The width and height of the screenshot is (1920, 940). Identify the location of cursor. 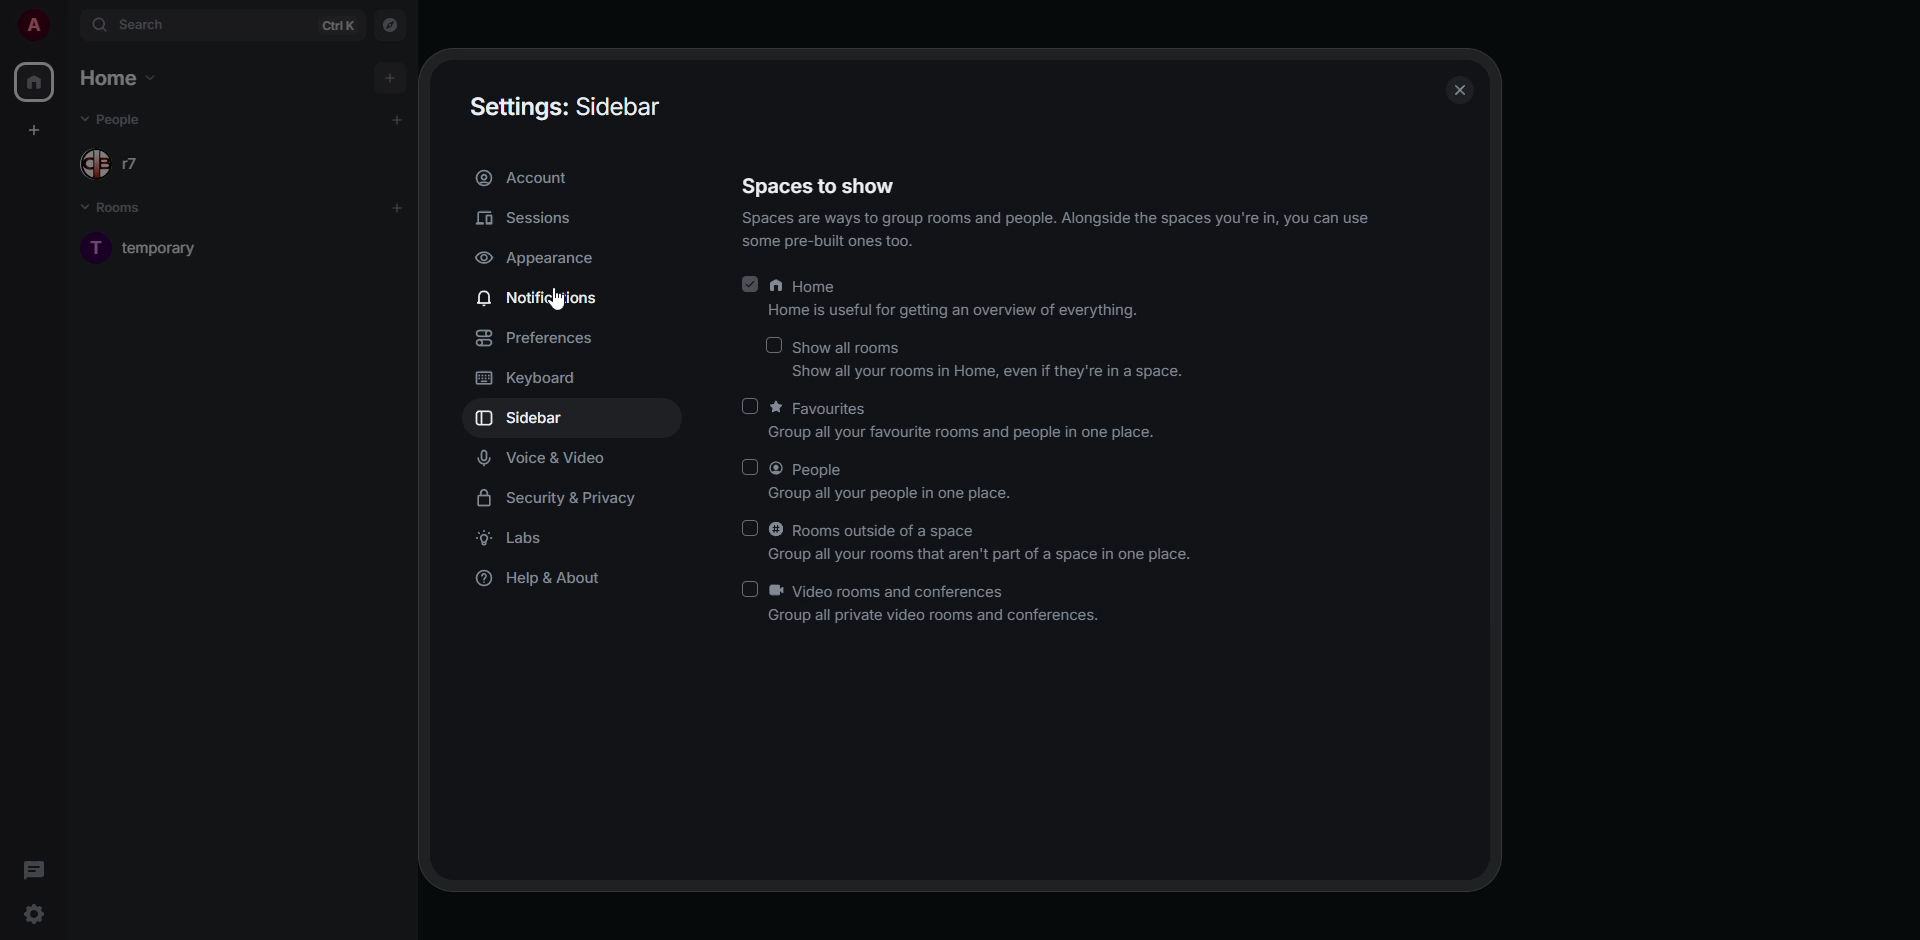
(558, 297).